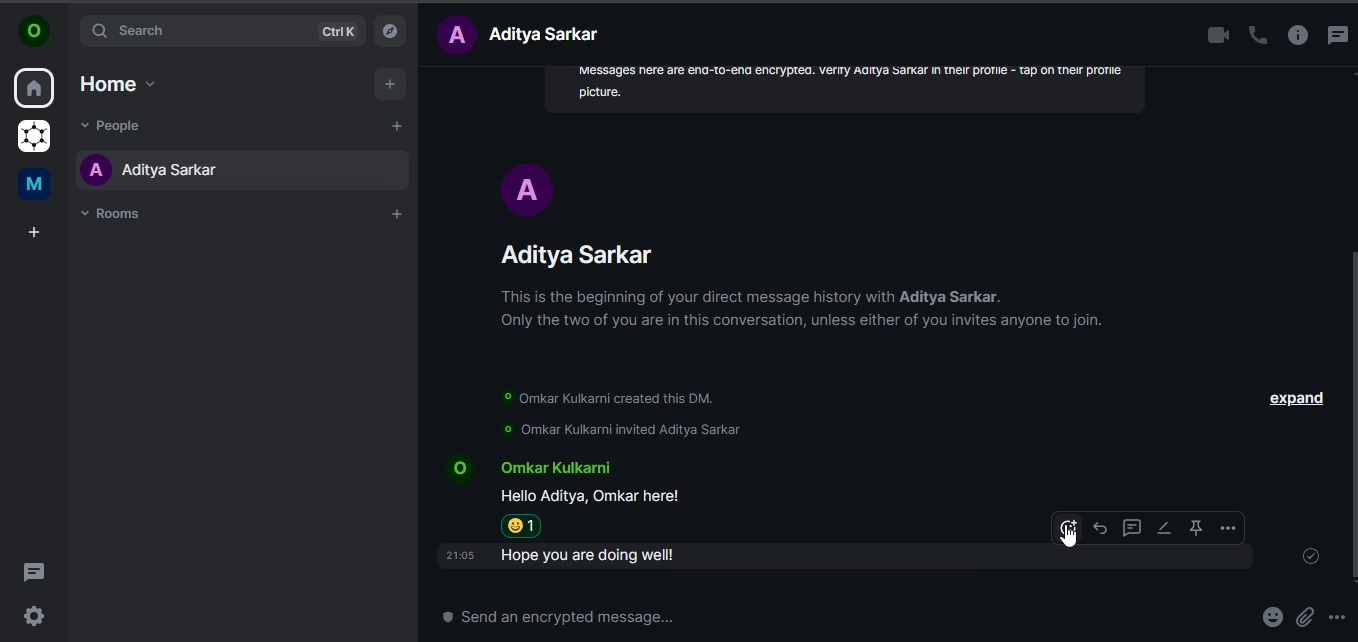 This screenshot has height=642, width=1358. What do you see at coordinates (396, 214) in the screenshot?
I see `add rooms` at bounding box center [396, 214].